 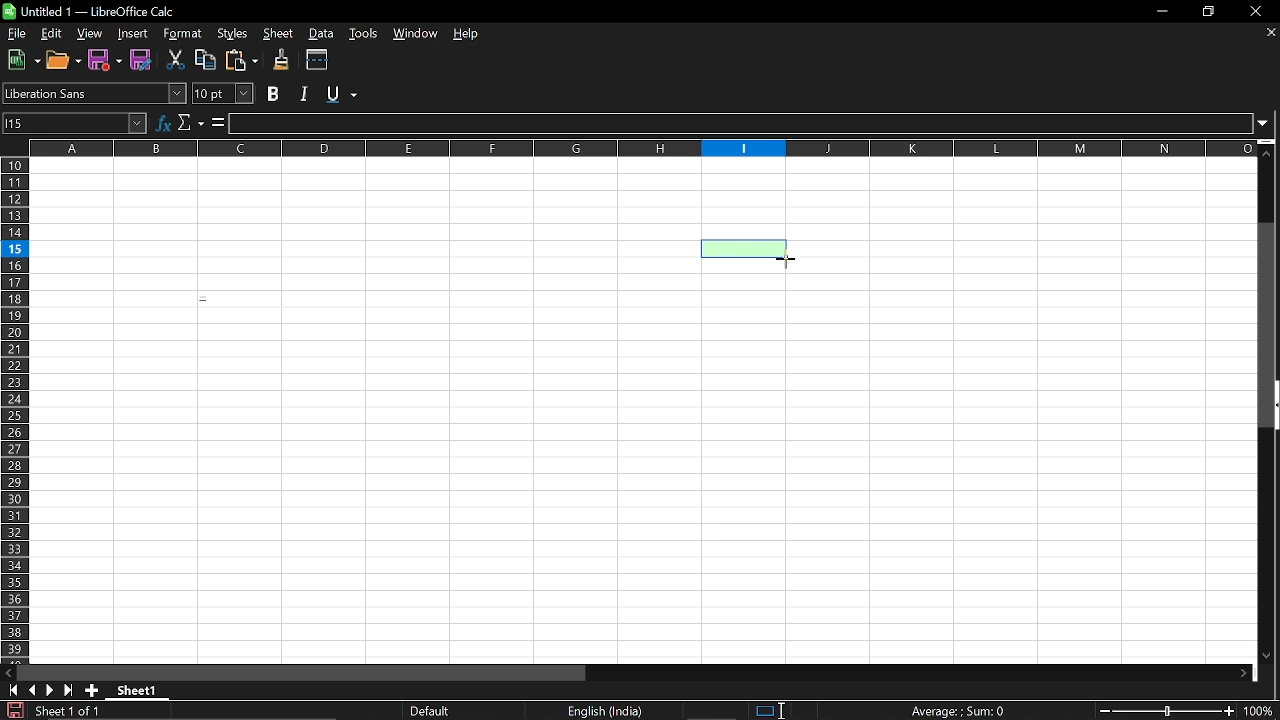 What do you see at coordinates (74, 122) in the screenshot?
I see `Name box` at bounding box center [74, 122].